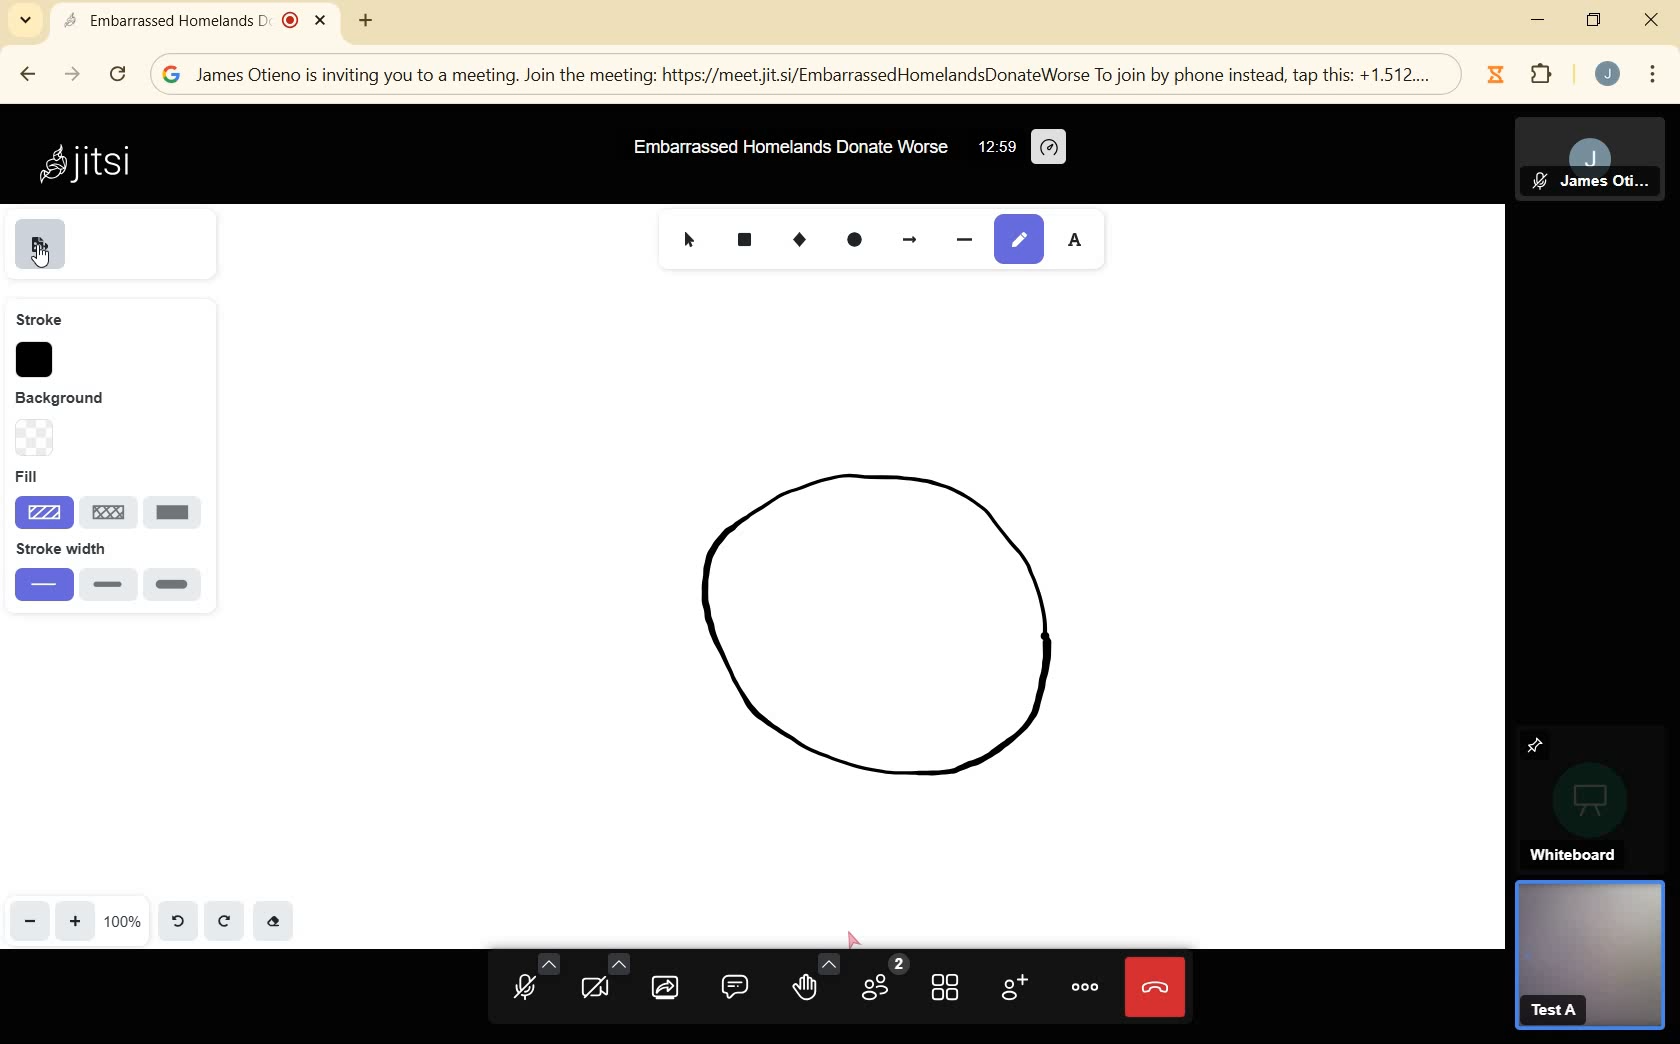 This screenshot has height=1044, width=1680. I want to click on solid, so click(176, 512).